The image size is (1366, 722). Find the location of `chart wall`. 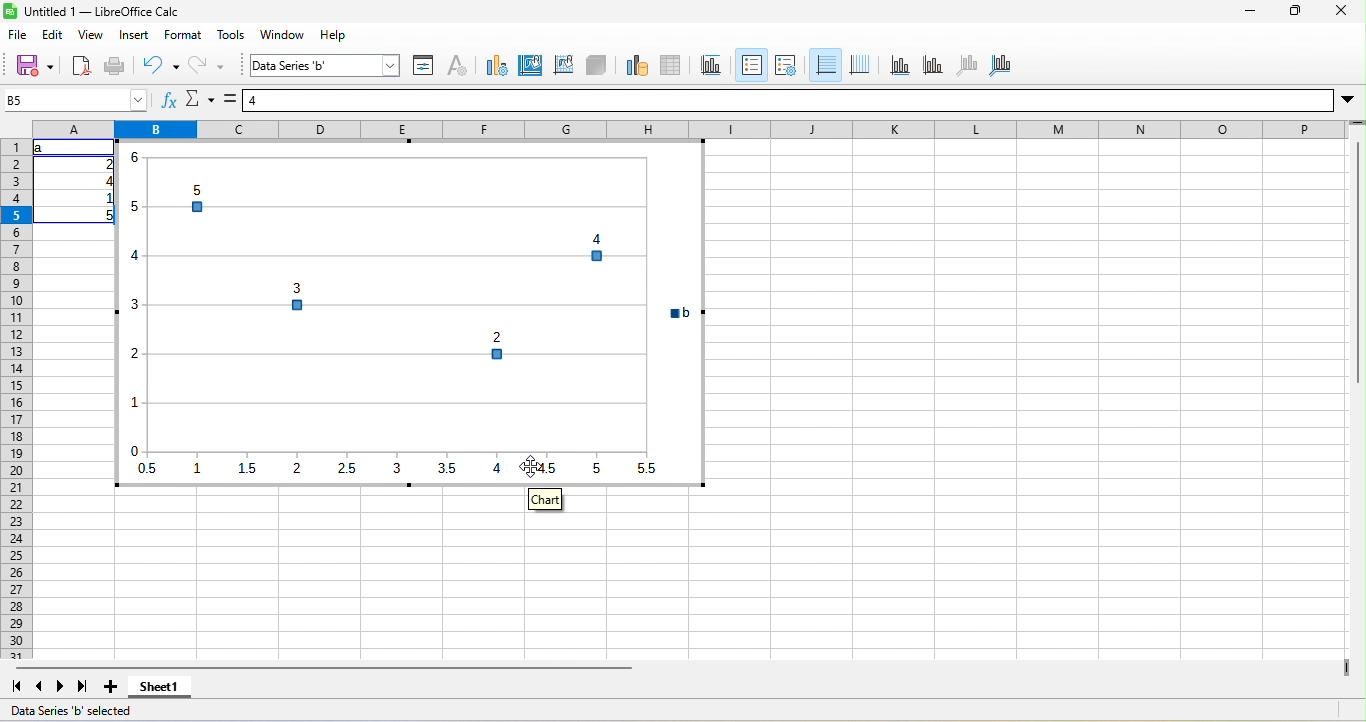

chart wall is located at coordinates (564, 67).